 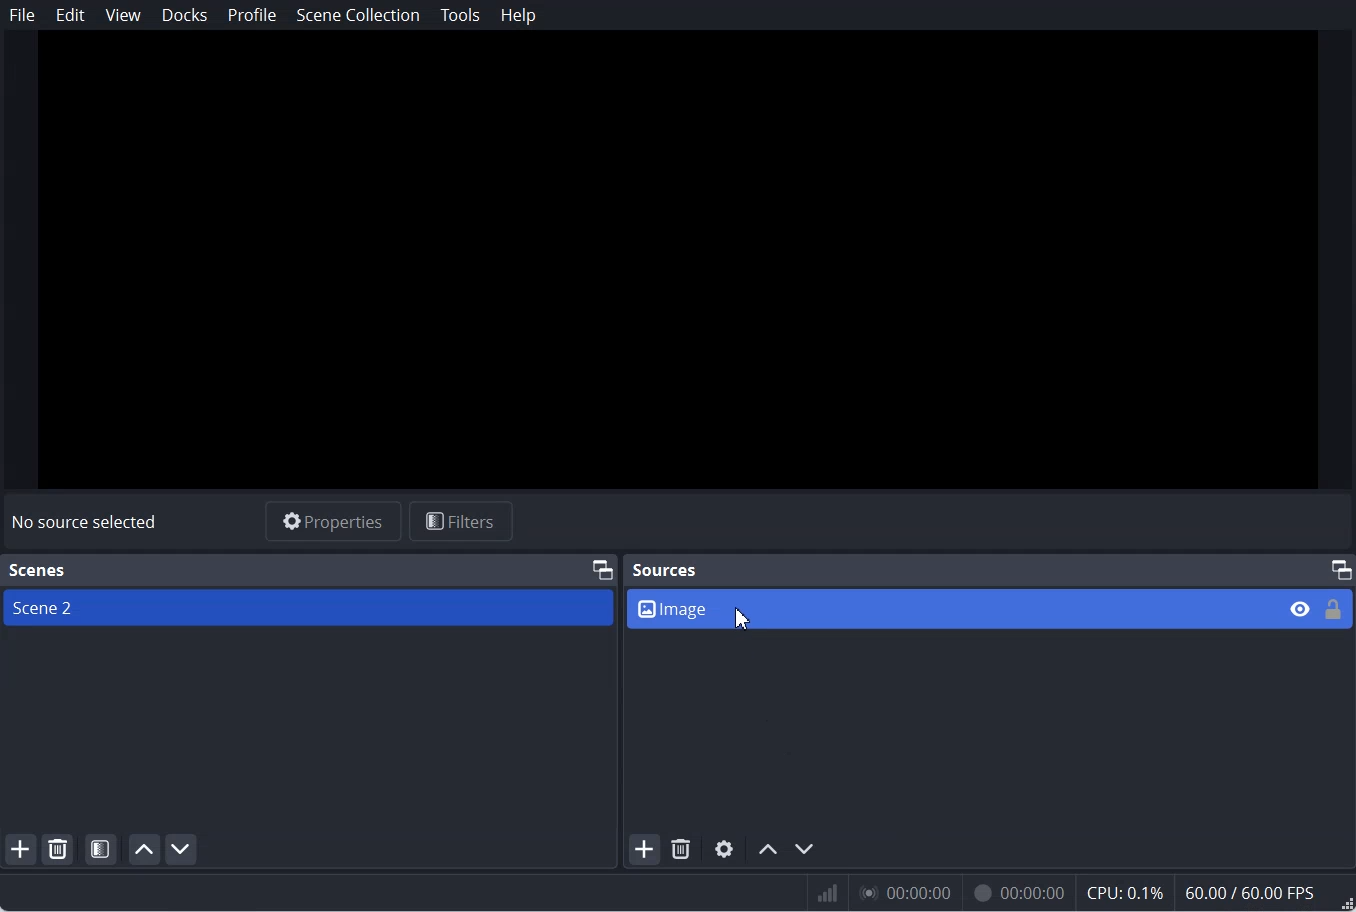 I want to click on Source, so click(x=990, y=611).